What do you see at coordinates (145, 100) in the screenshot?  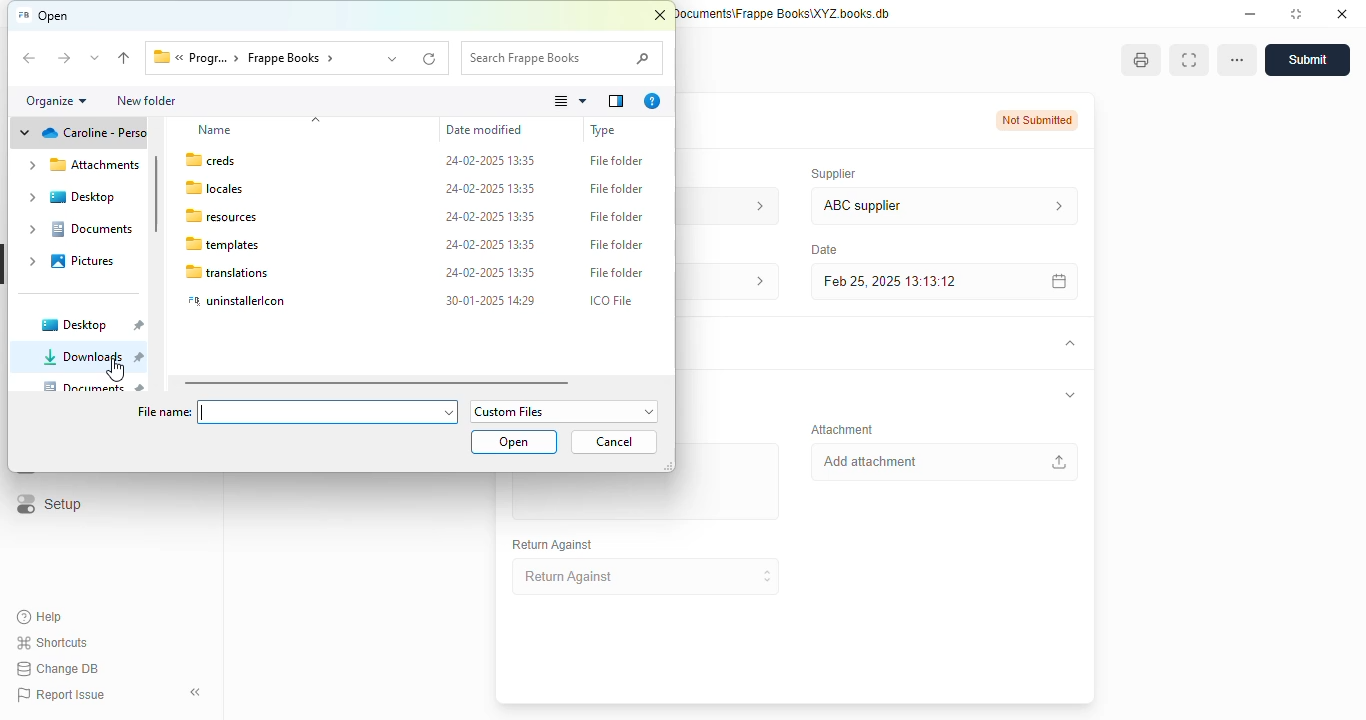 I see `new folder` at bounding box center [145, 100].